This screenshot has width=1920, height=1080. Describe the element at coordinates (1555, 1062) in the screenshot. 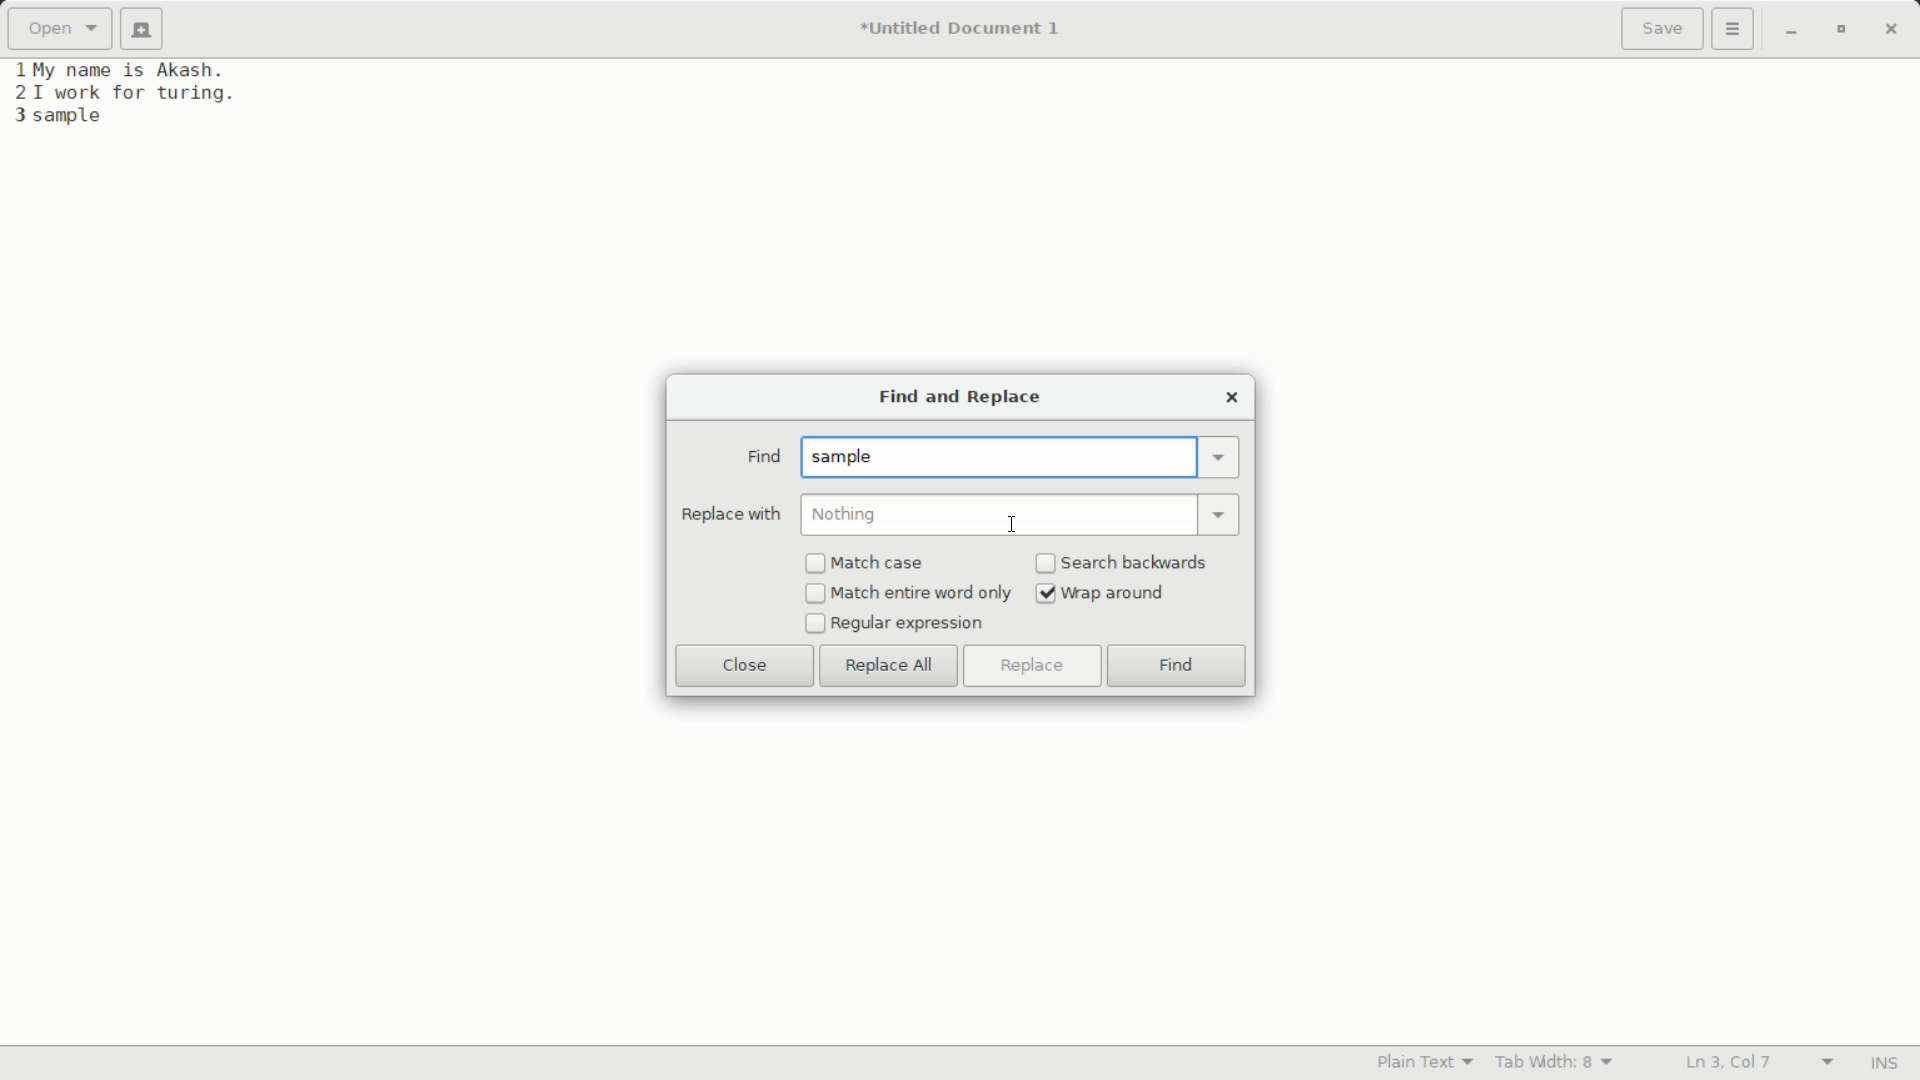

I see `tab width` at that location.